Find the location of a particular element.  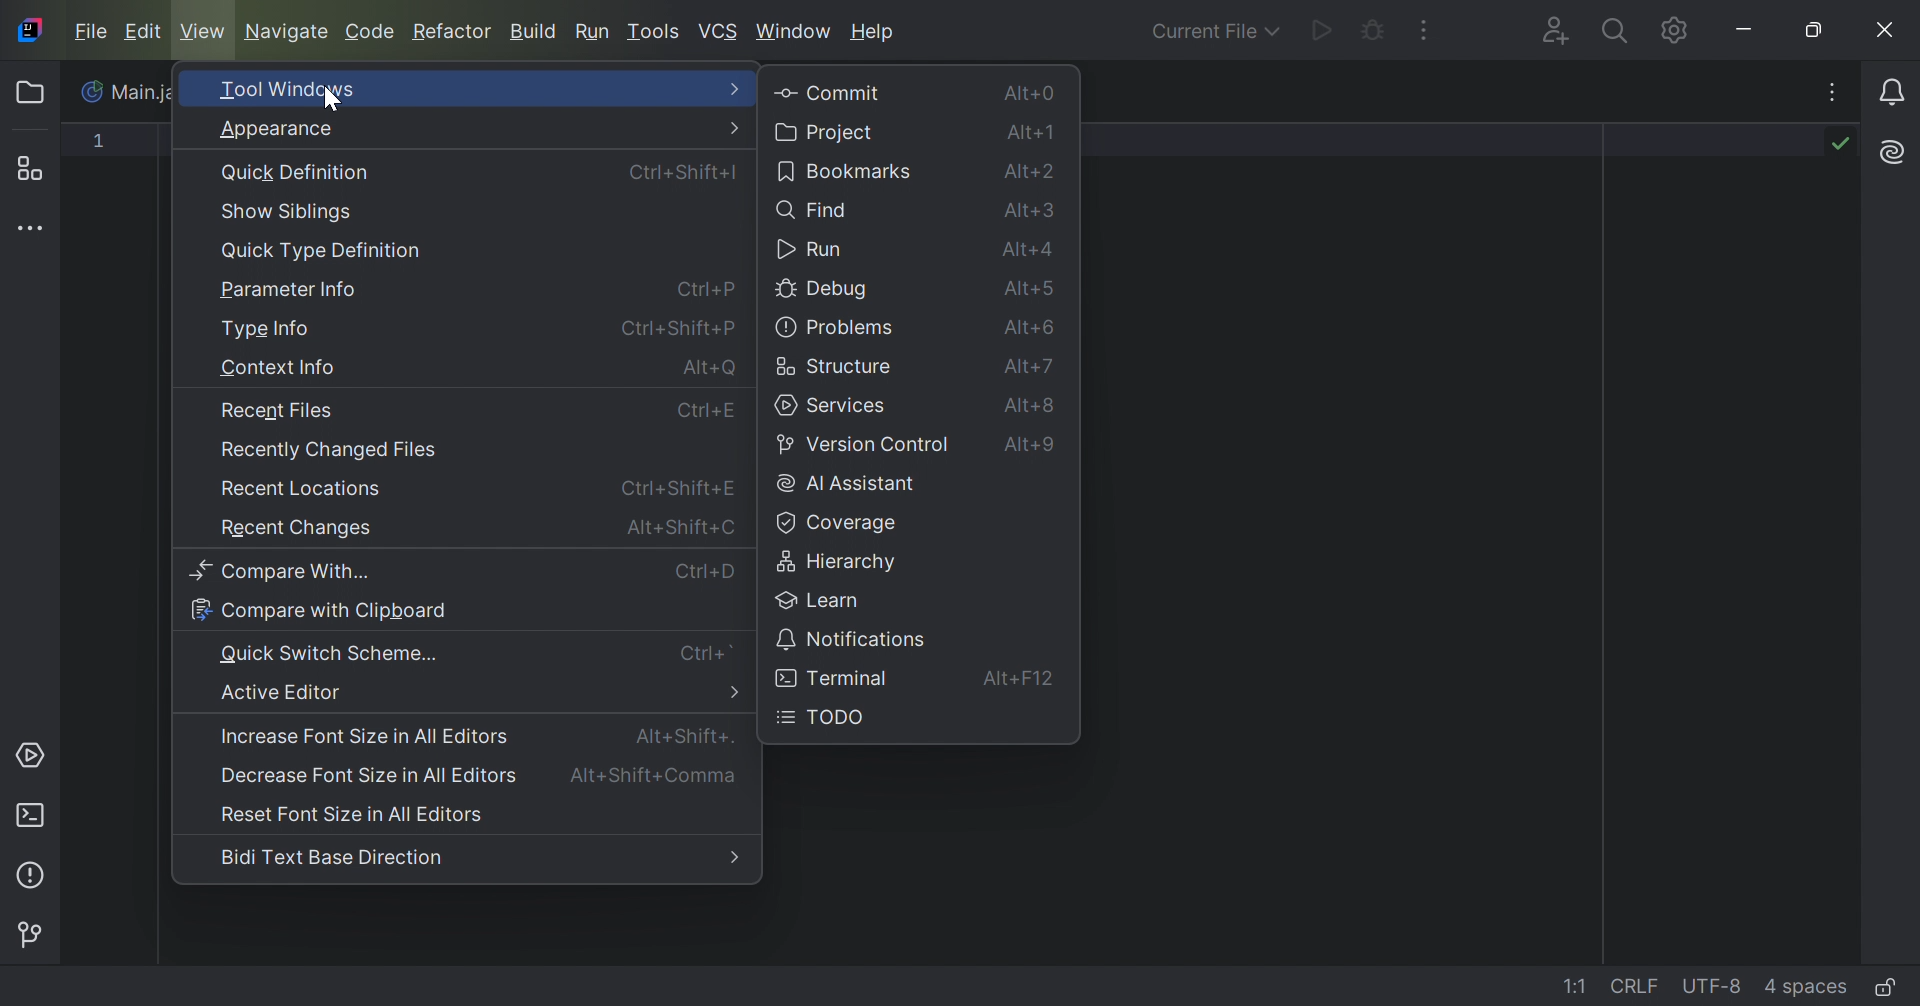

Ctrl+` is located at coordinates (709, 653).